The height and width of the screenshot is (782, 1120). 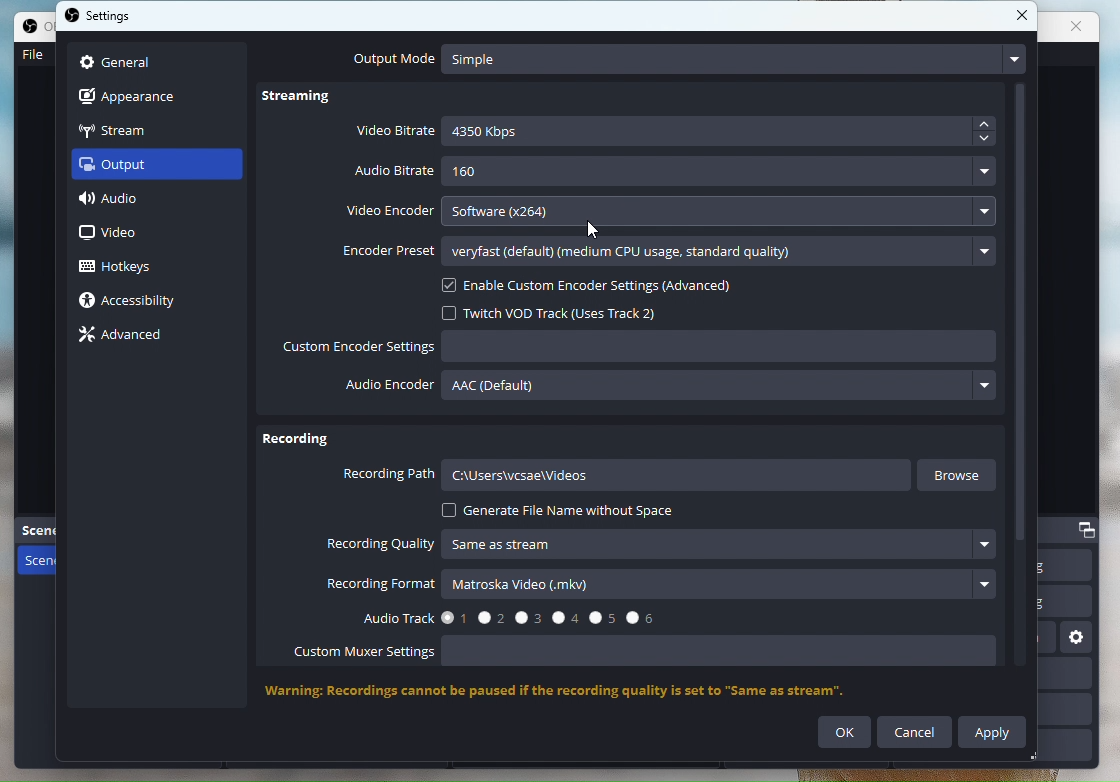 I want to click on enable encoder settings, so click(x=607, y=286).